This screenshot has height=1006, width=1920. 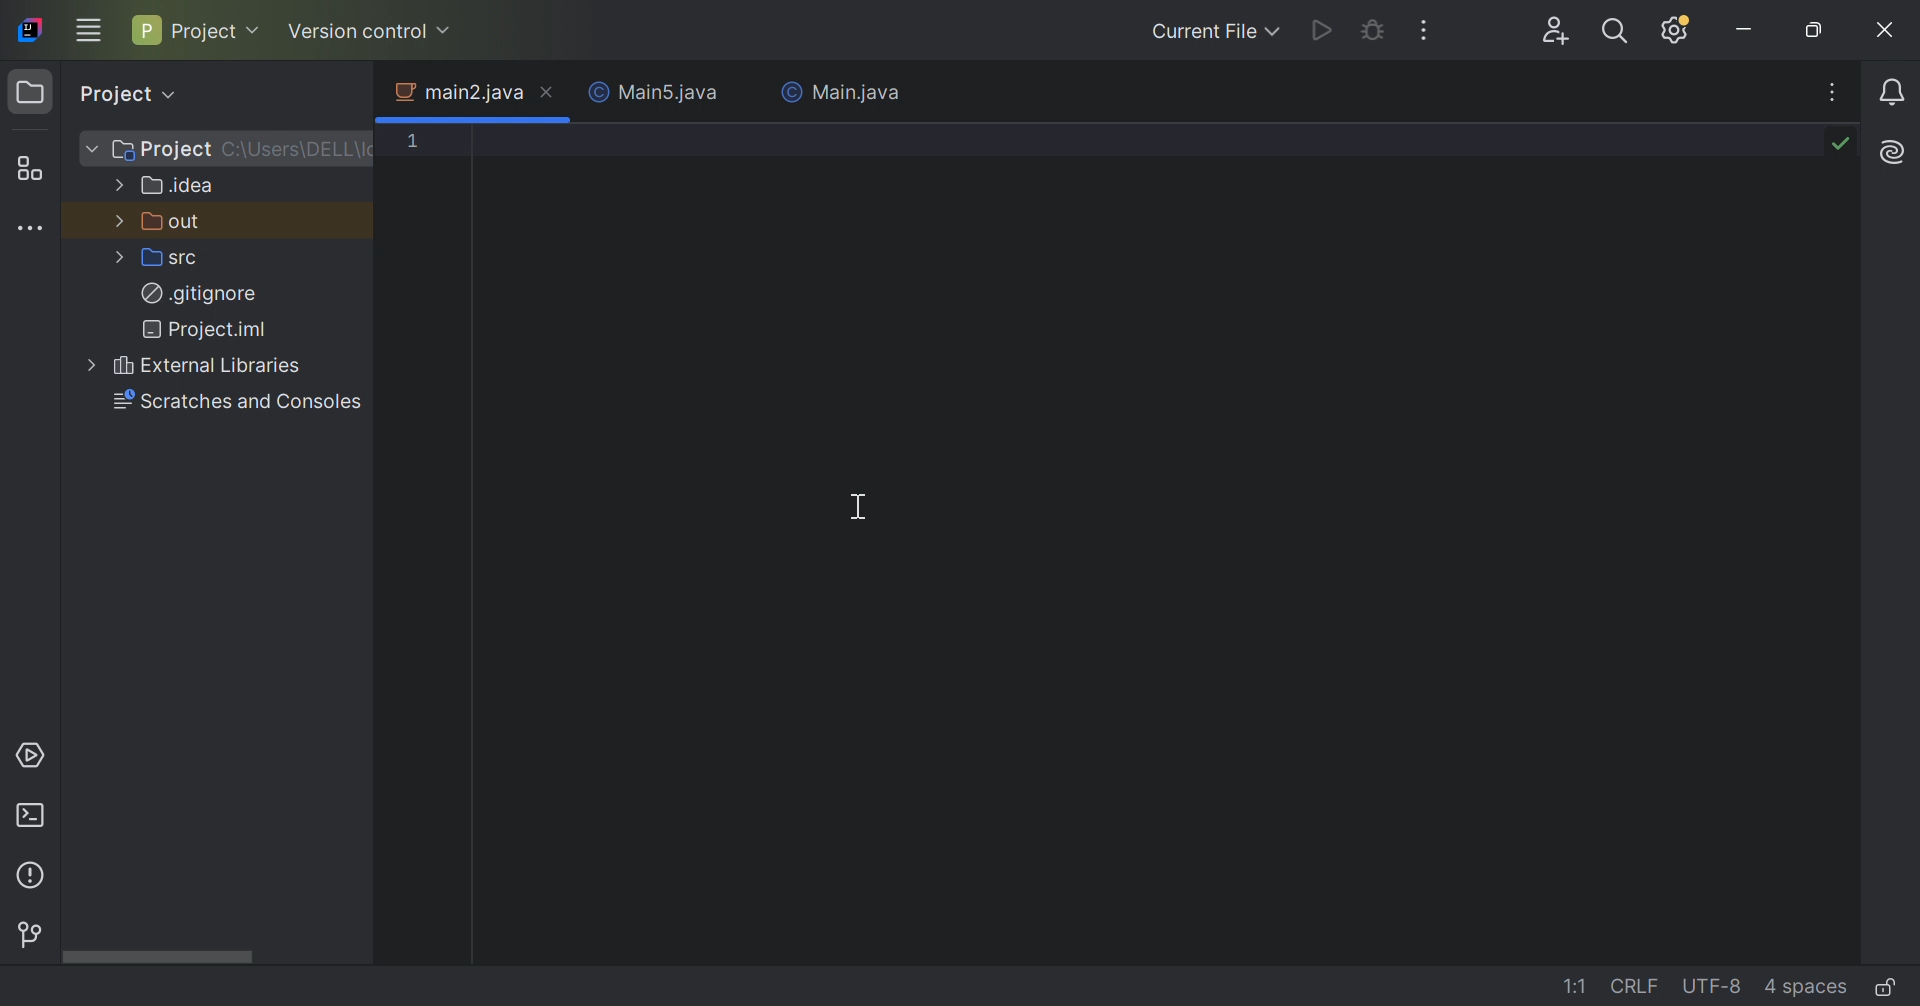 What do you see at coordinates (1558, 30) in the screenshot?
I see `Code with me` at bounding box center [1558, 30].